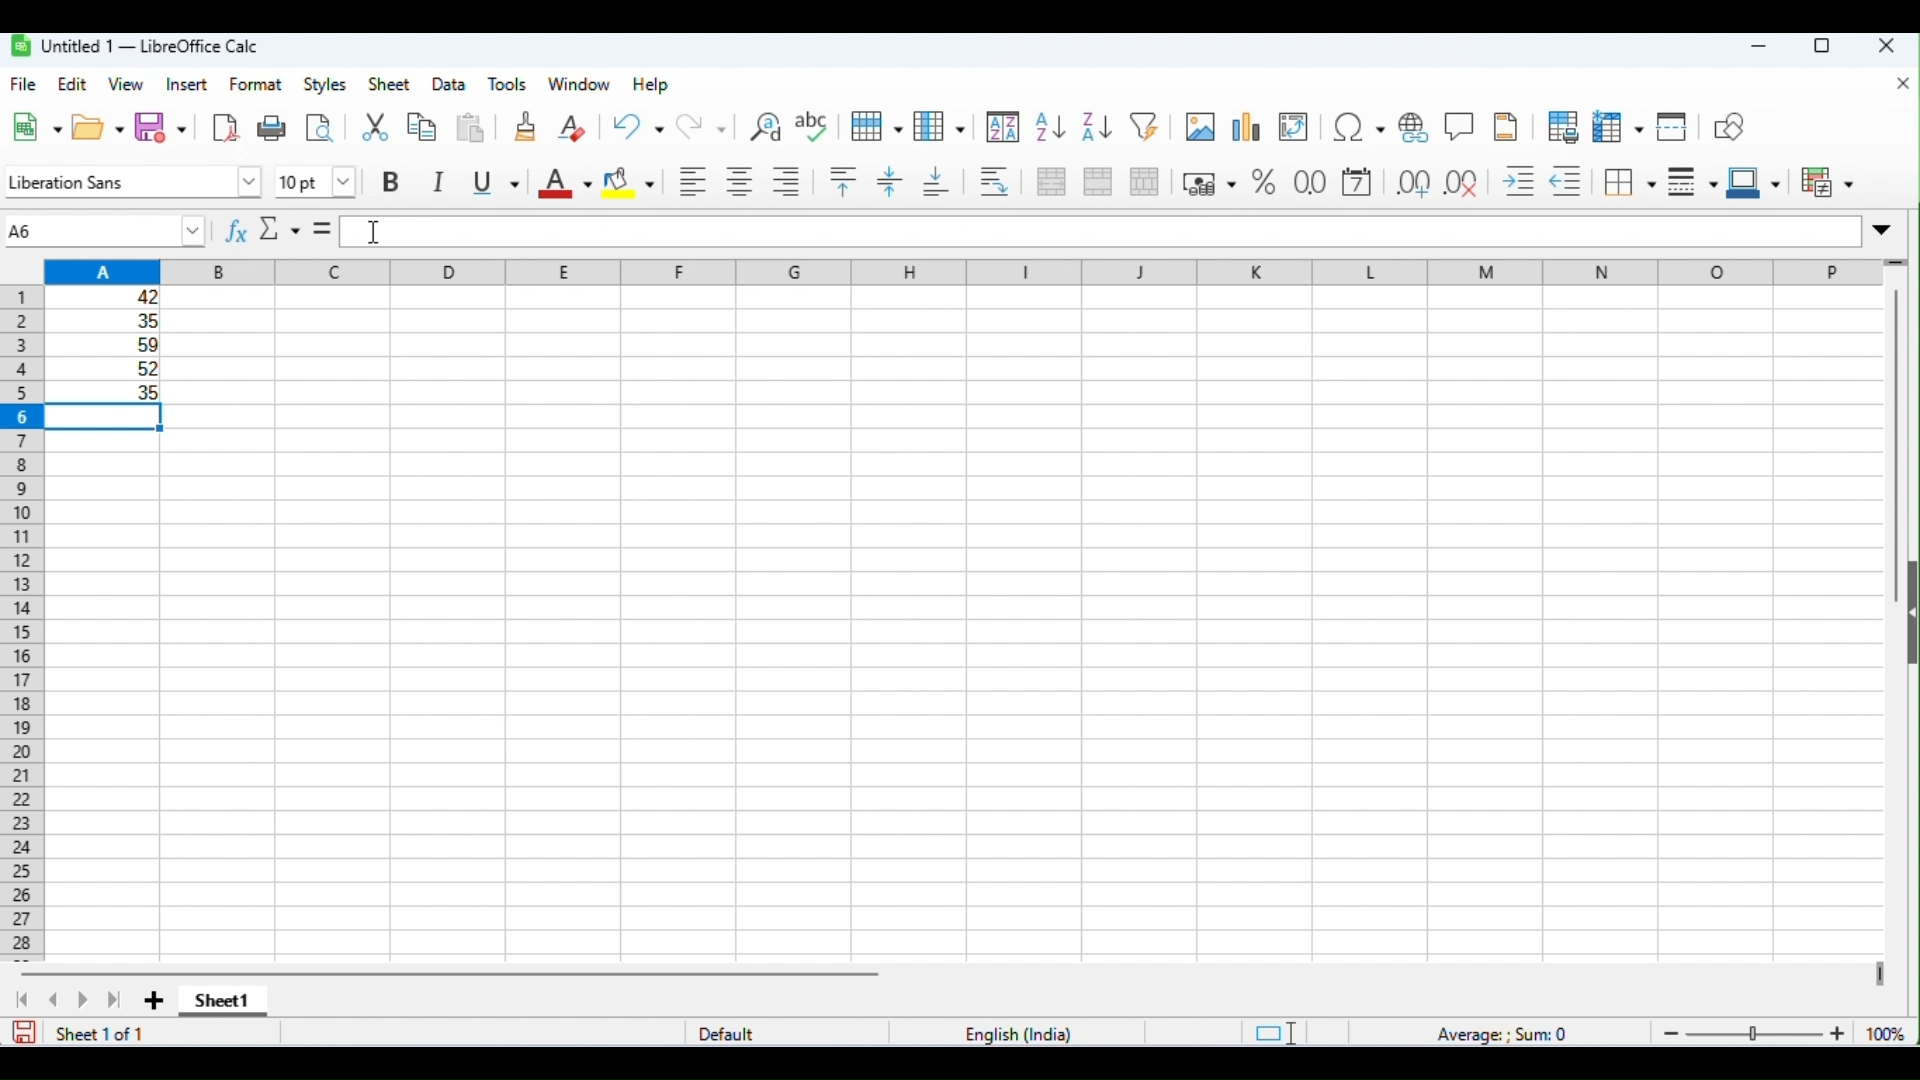 This screenshot has height=1080, width=1920. Describe the element at coordinates (97, 128) in the screenshot. I see `open` at that location.